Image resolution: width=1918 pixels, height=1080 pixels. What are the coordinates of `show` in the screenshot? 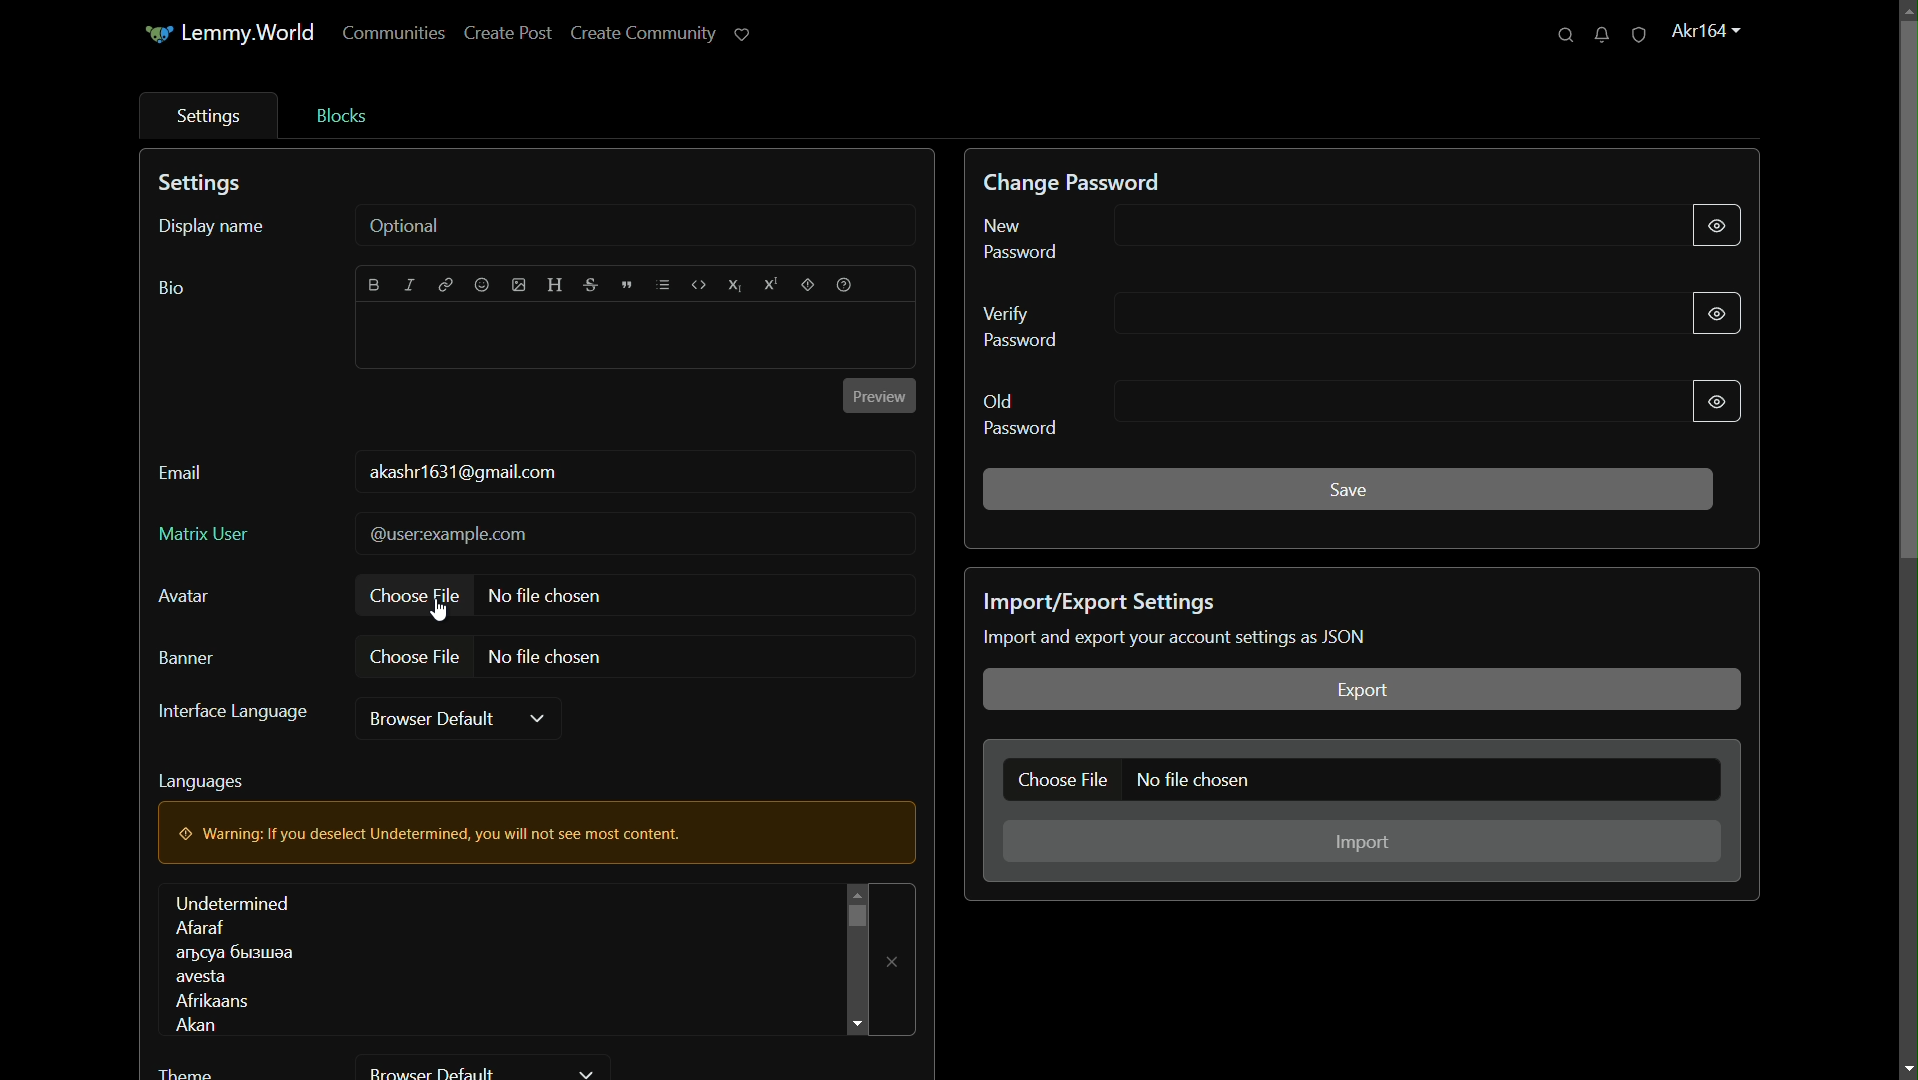 It's located at (1716, 311).